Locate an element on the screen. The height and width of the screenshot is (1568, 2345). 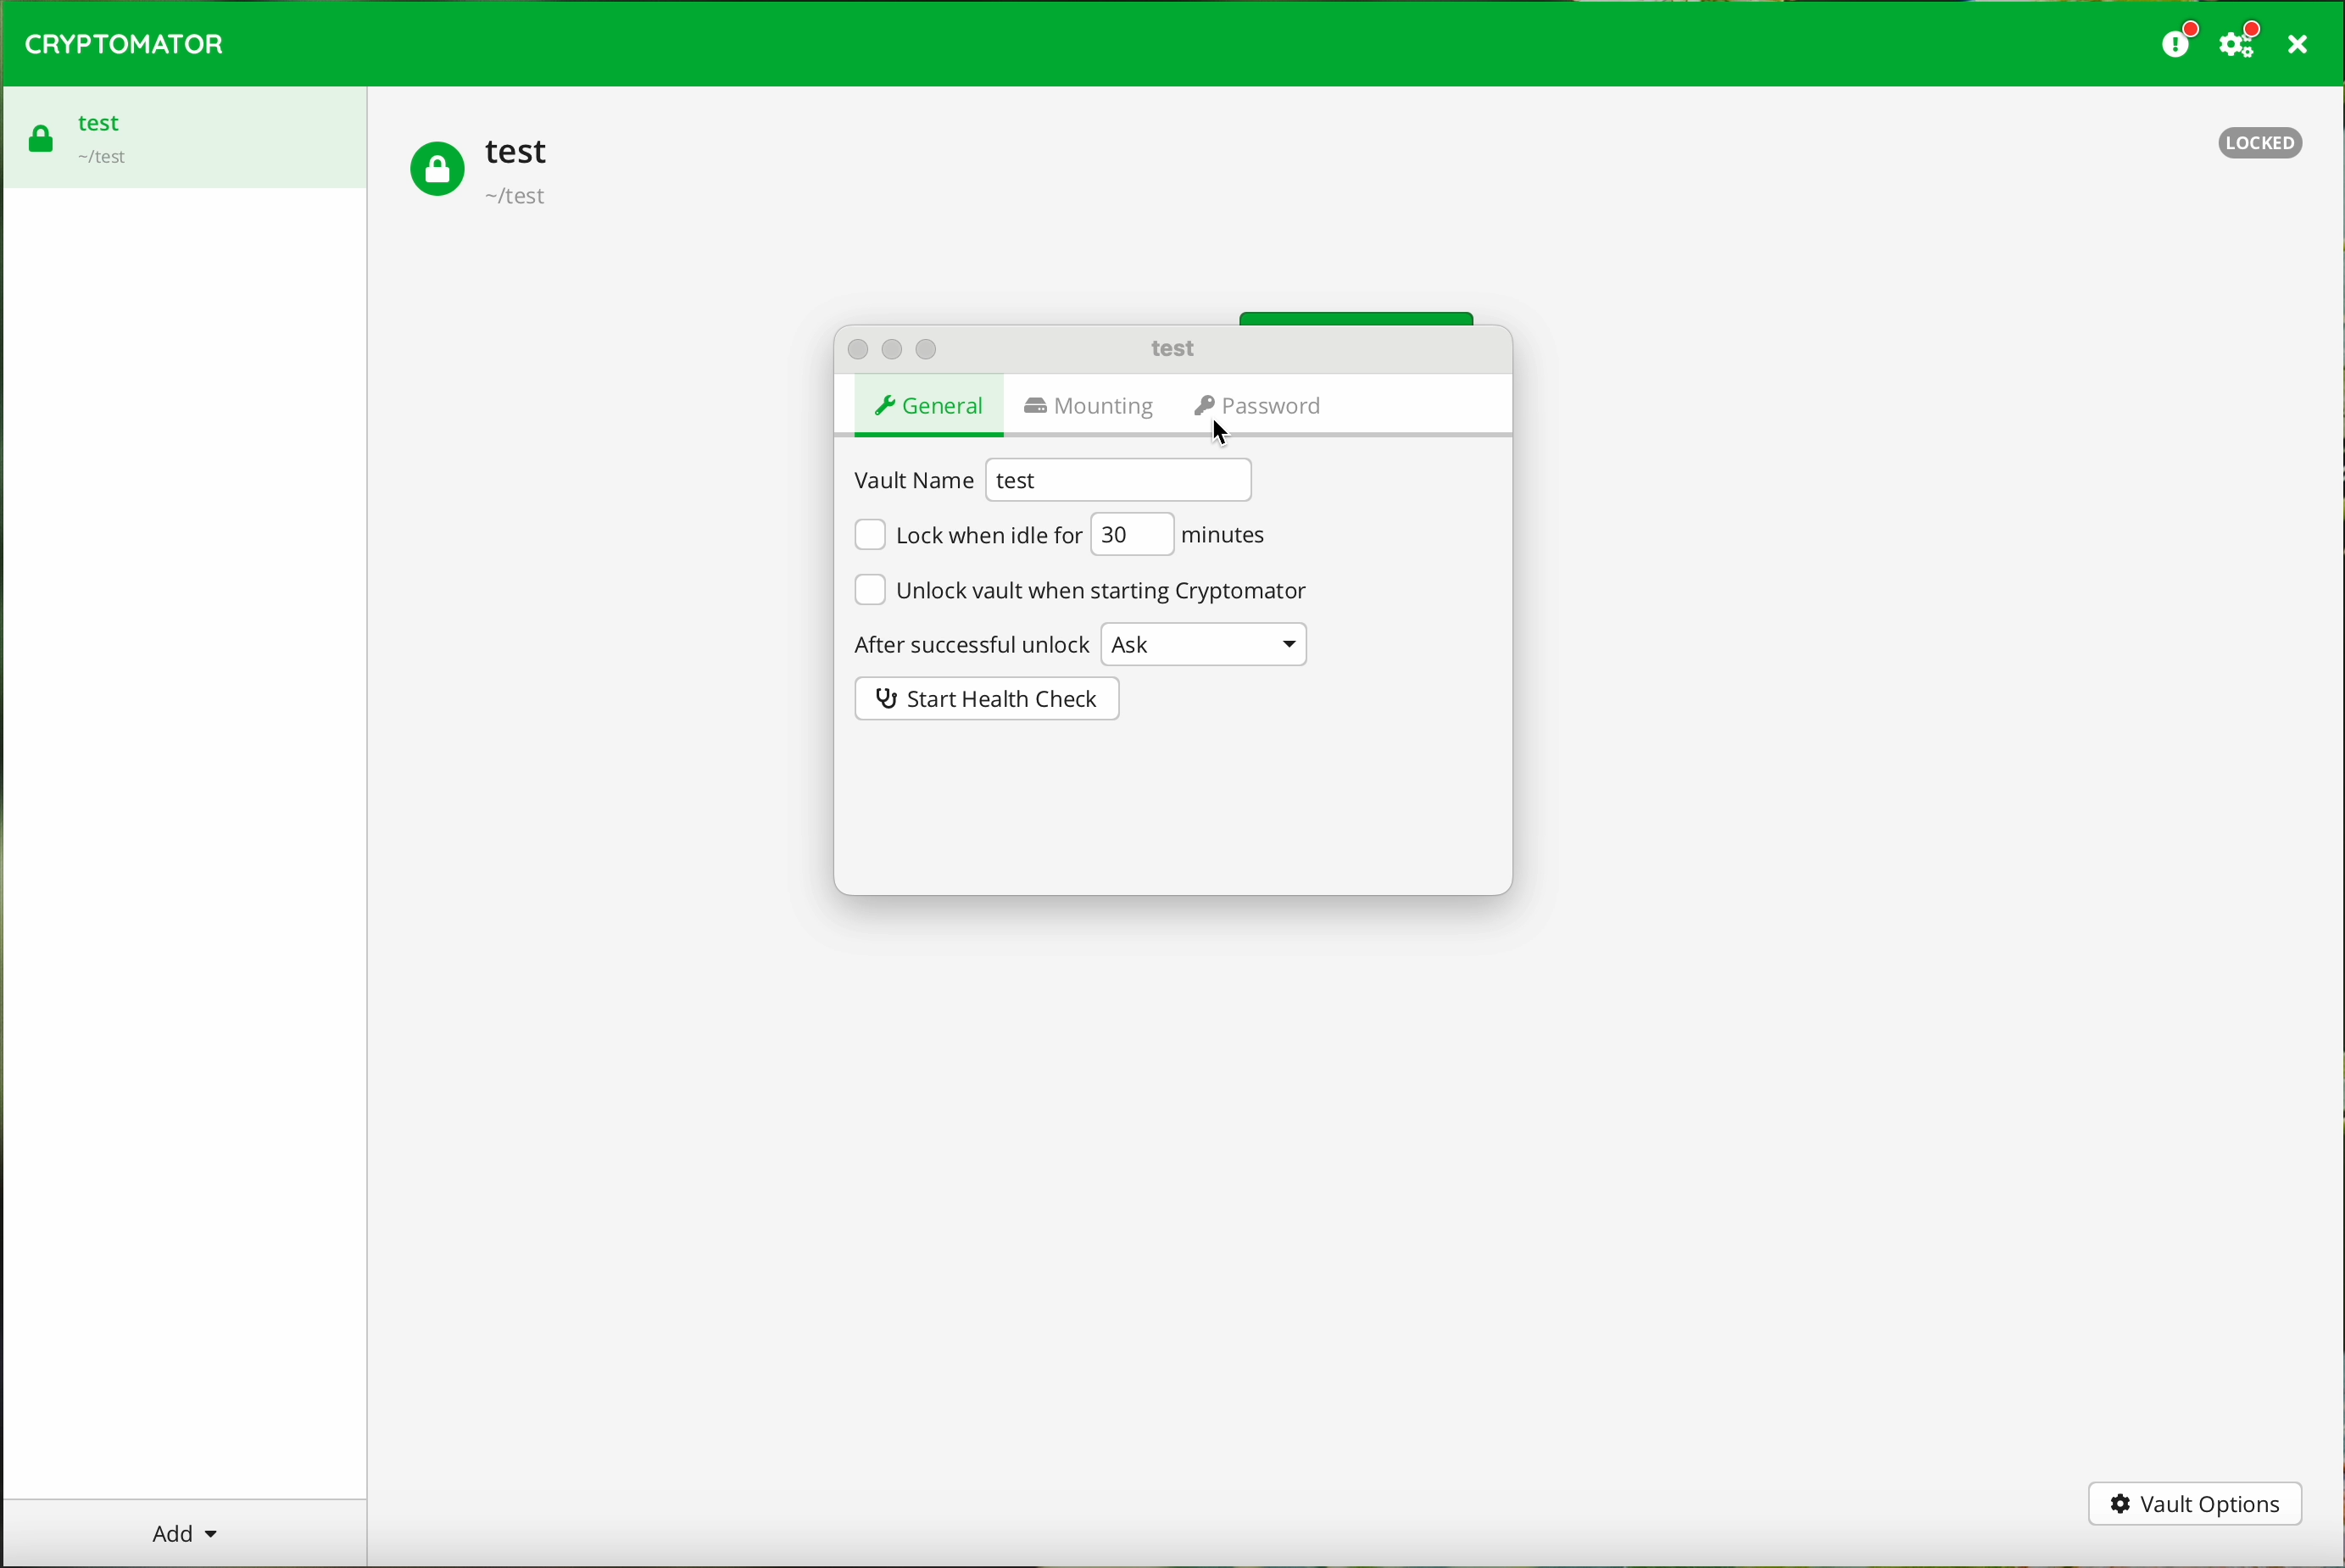
test vault is located at coordinates (486, 173).